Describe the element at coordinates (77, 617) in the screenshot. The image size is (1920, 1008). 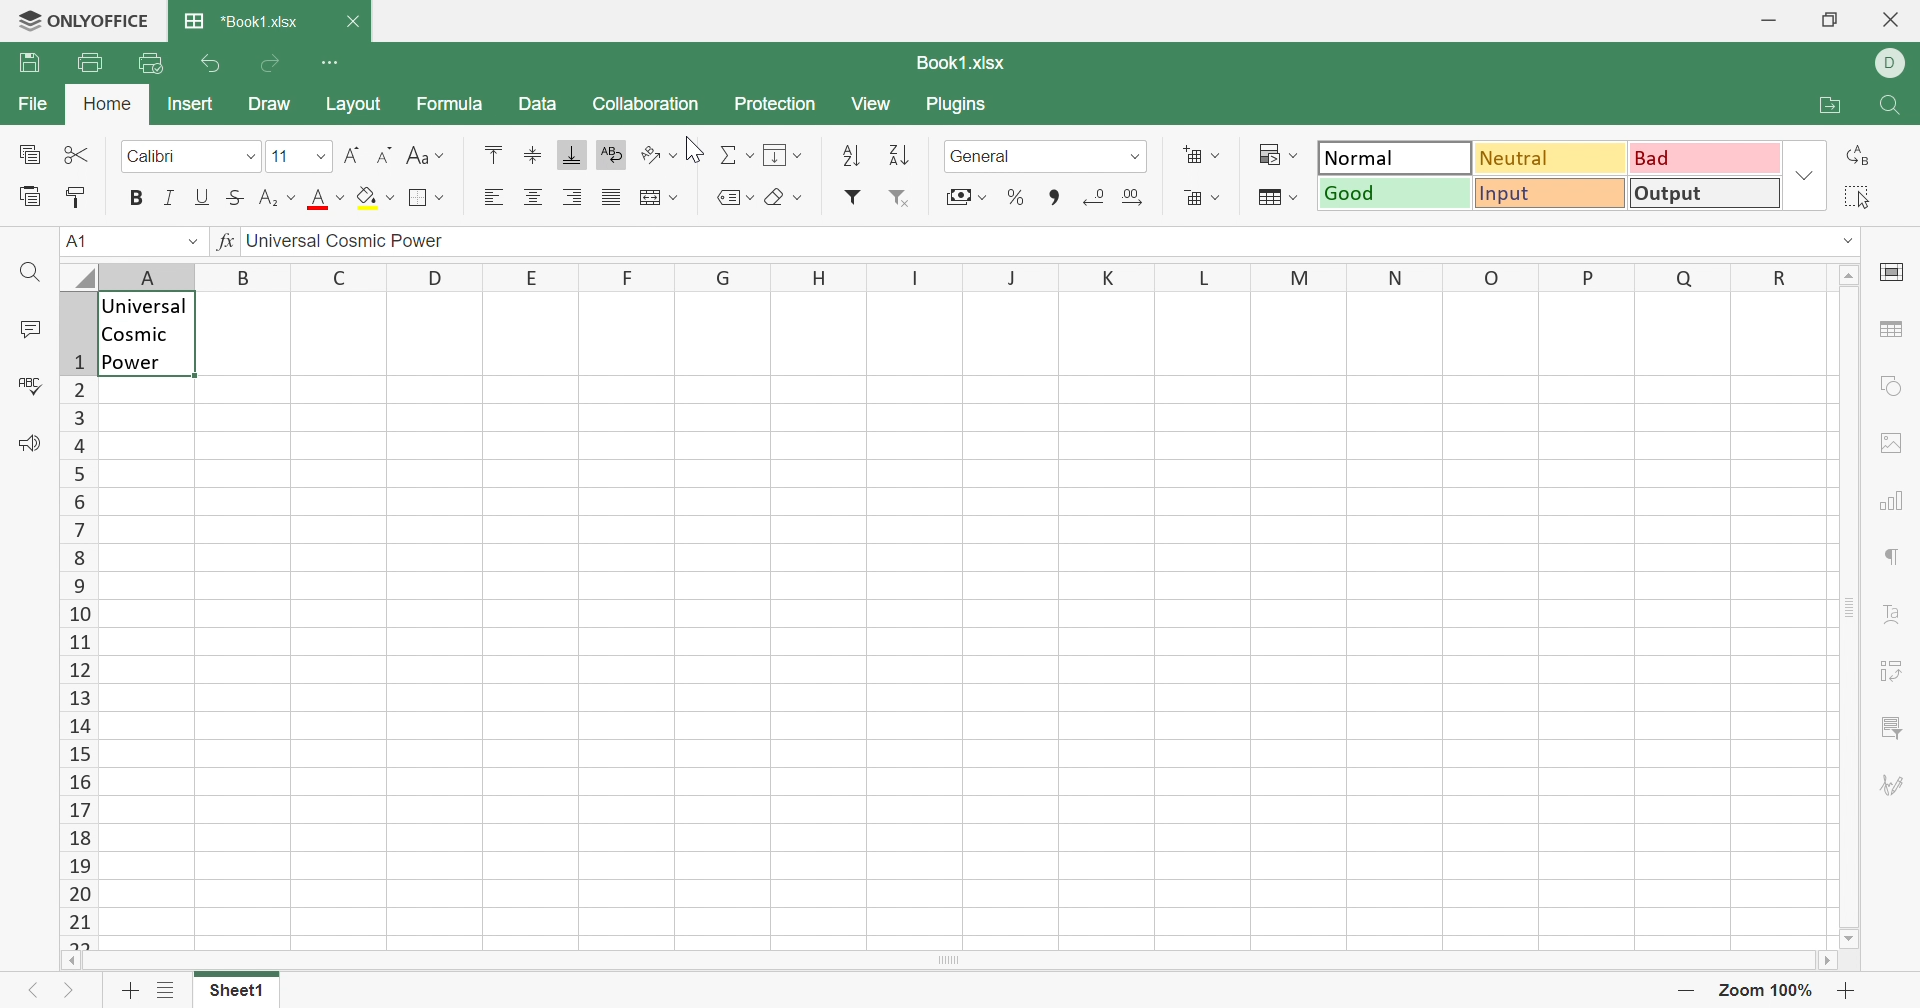
I see `Row Numbers` at that location.